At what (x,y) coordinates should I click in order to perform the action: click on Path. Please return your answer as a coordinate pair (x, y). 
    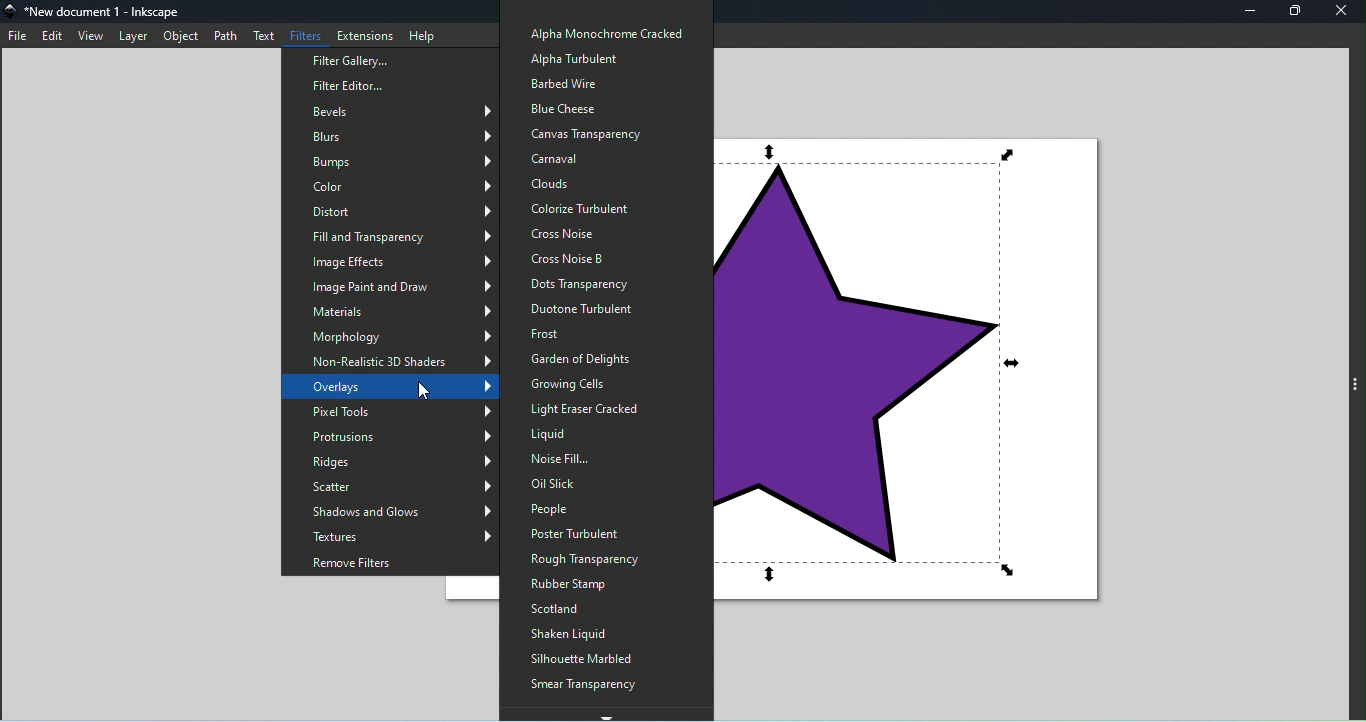
    Looking at the image, I should click on (224, 36).